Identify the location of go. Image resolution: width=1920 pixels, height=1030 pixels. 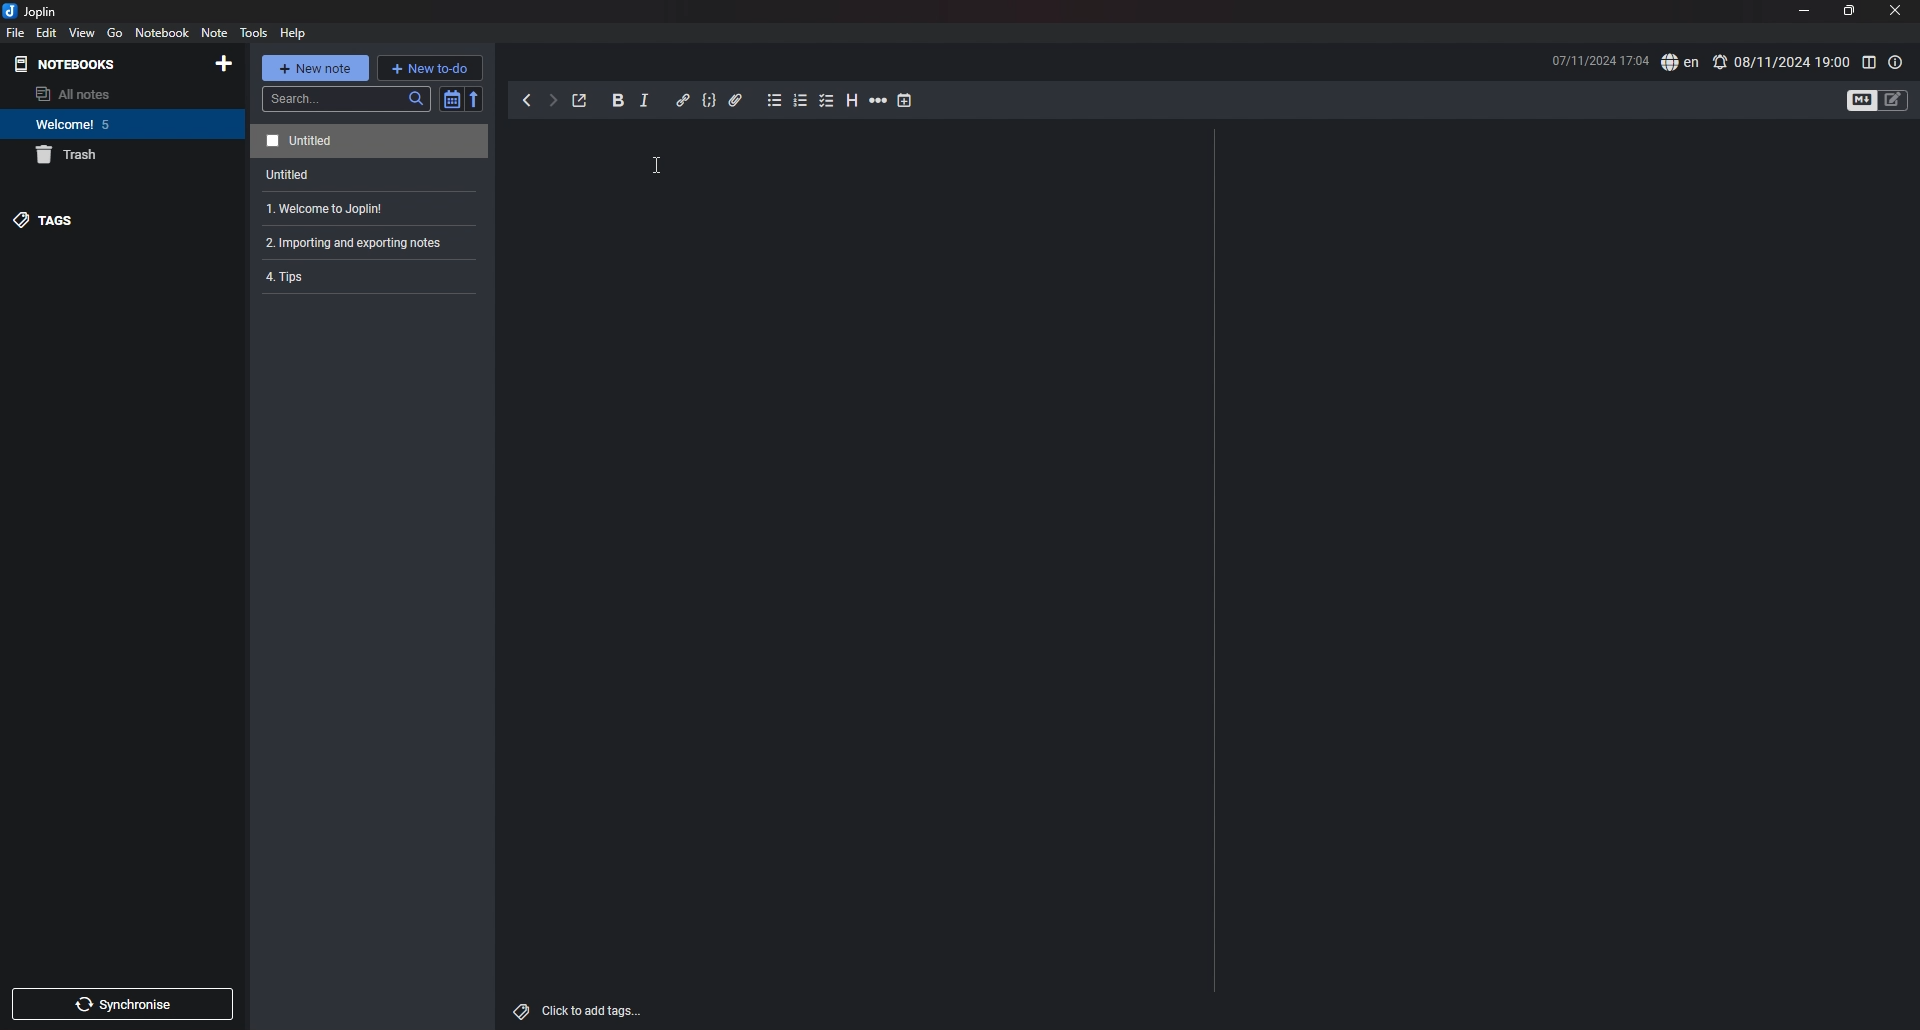
(115, 33).